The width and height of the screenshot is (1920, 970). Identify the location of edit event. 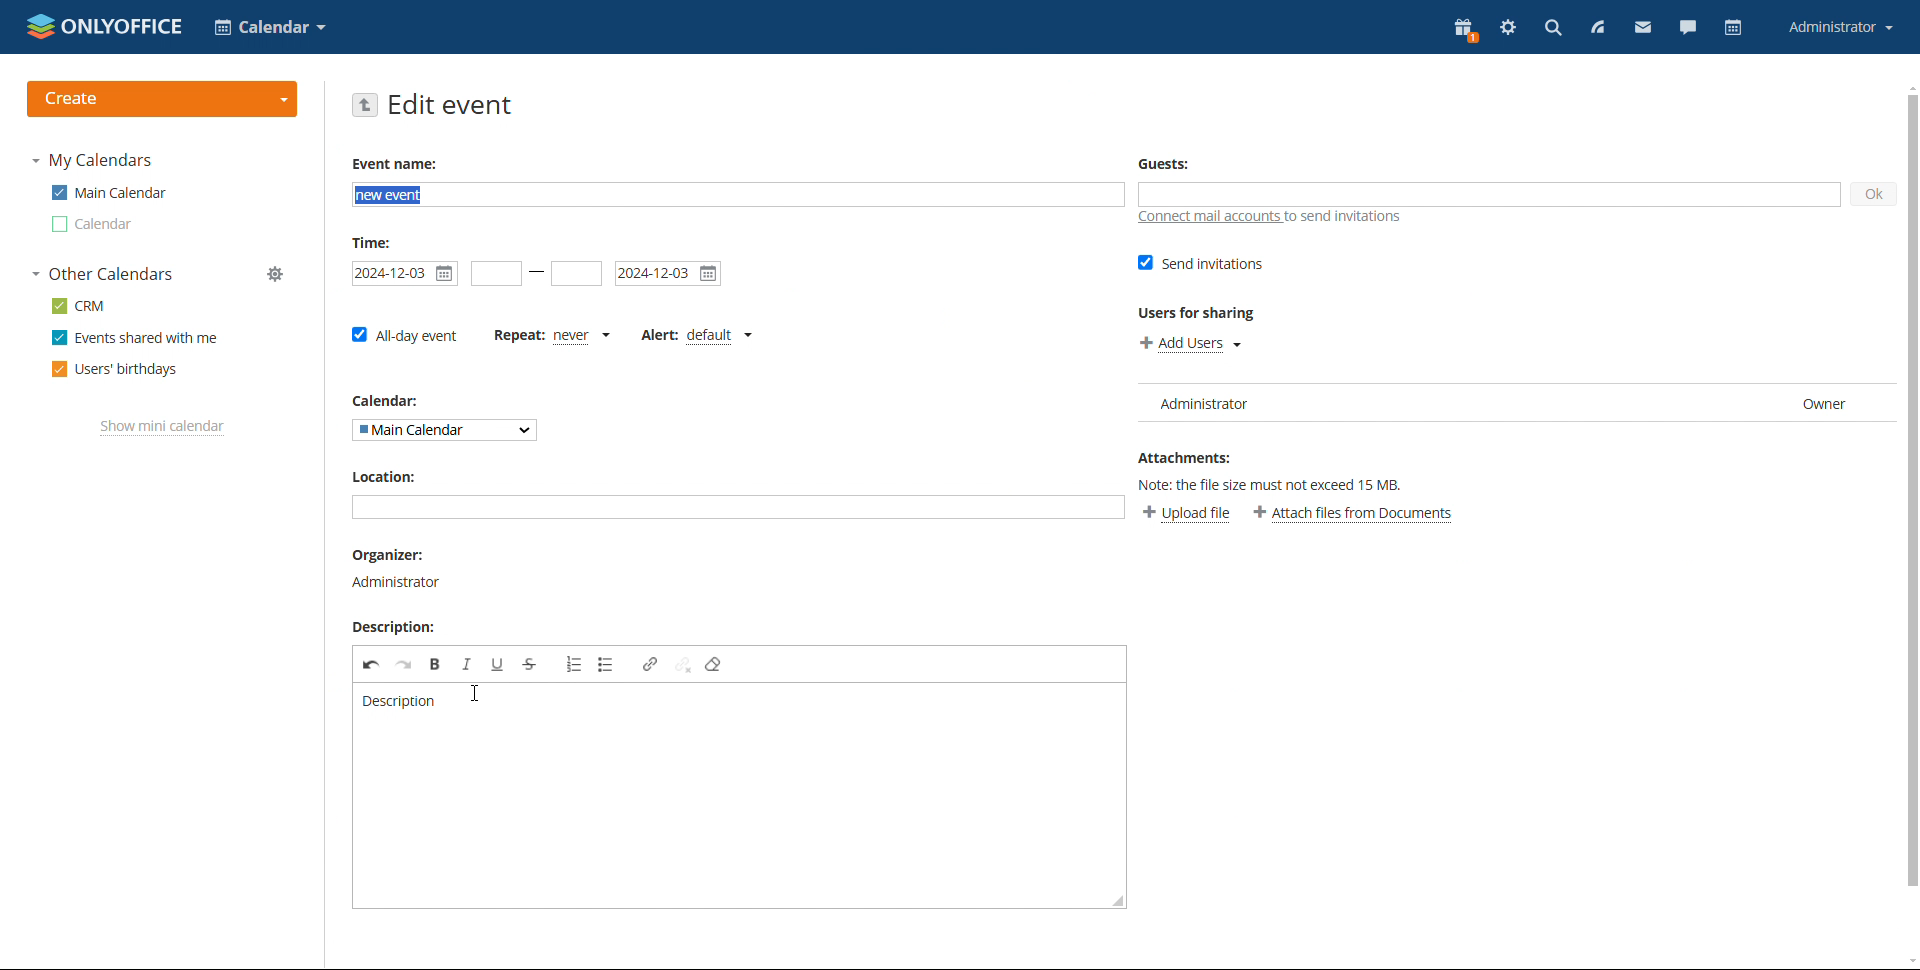
(451, 105).